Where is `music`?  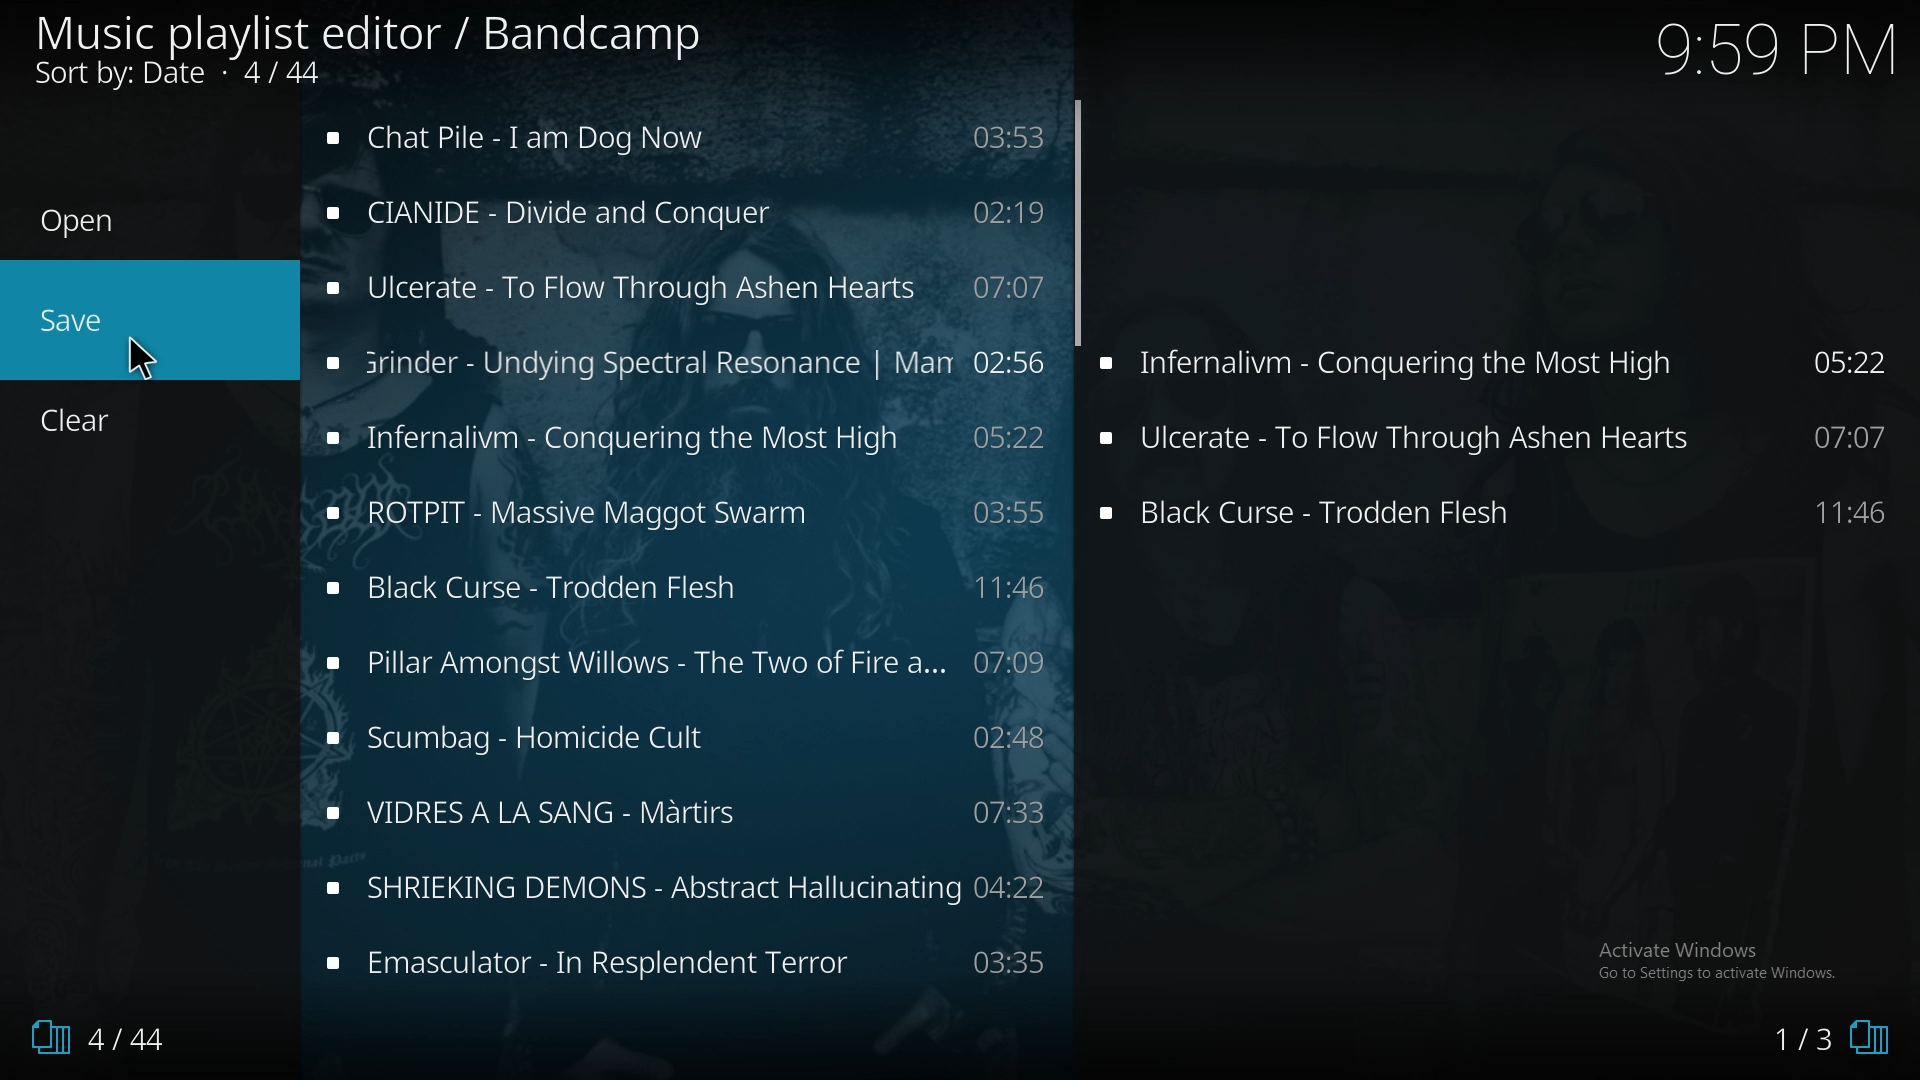 music is located at coordinates (687, 288).